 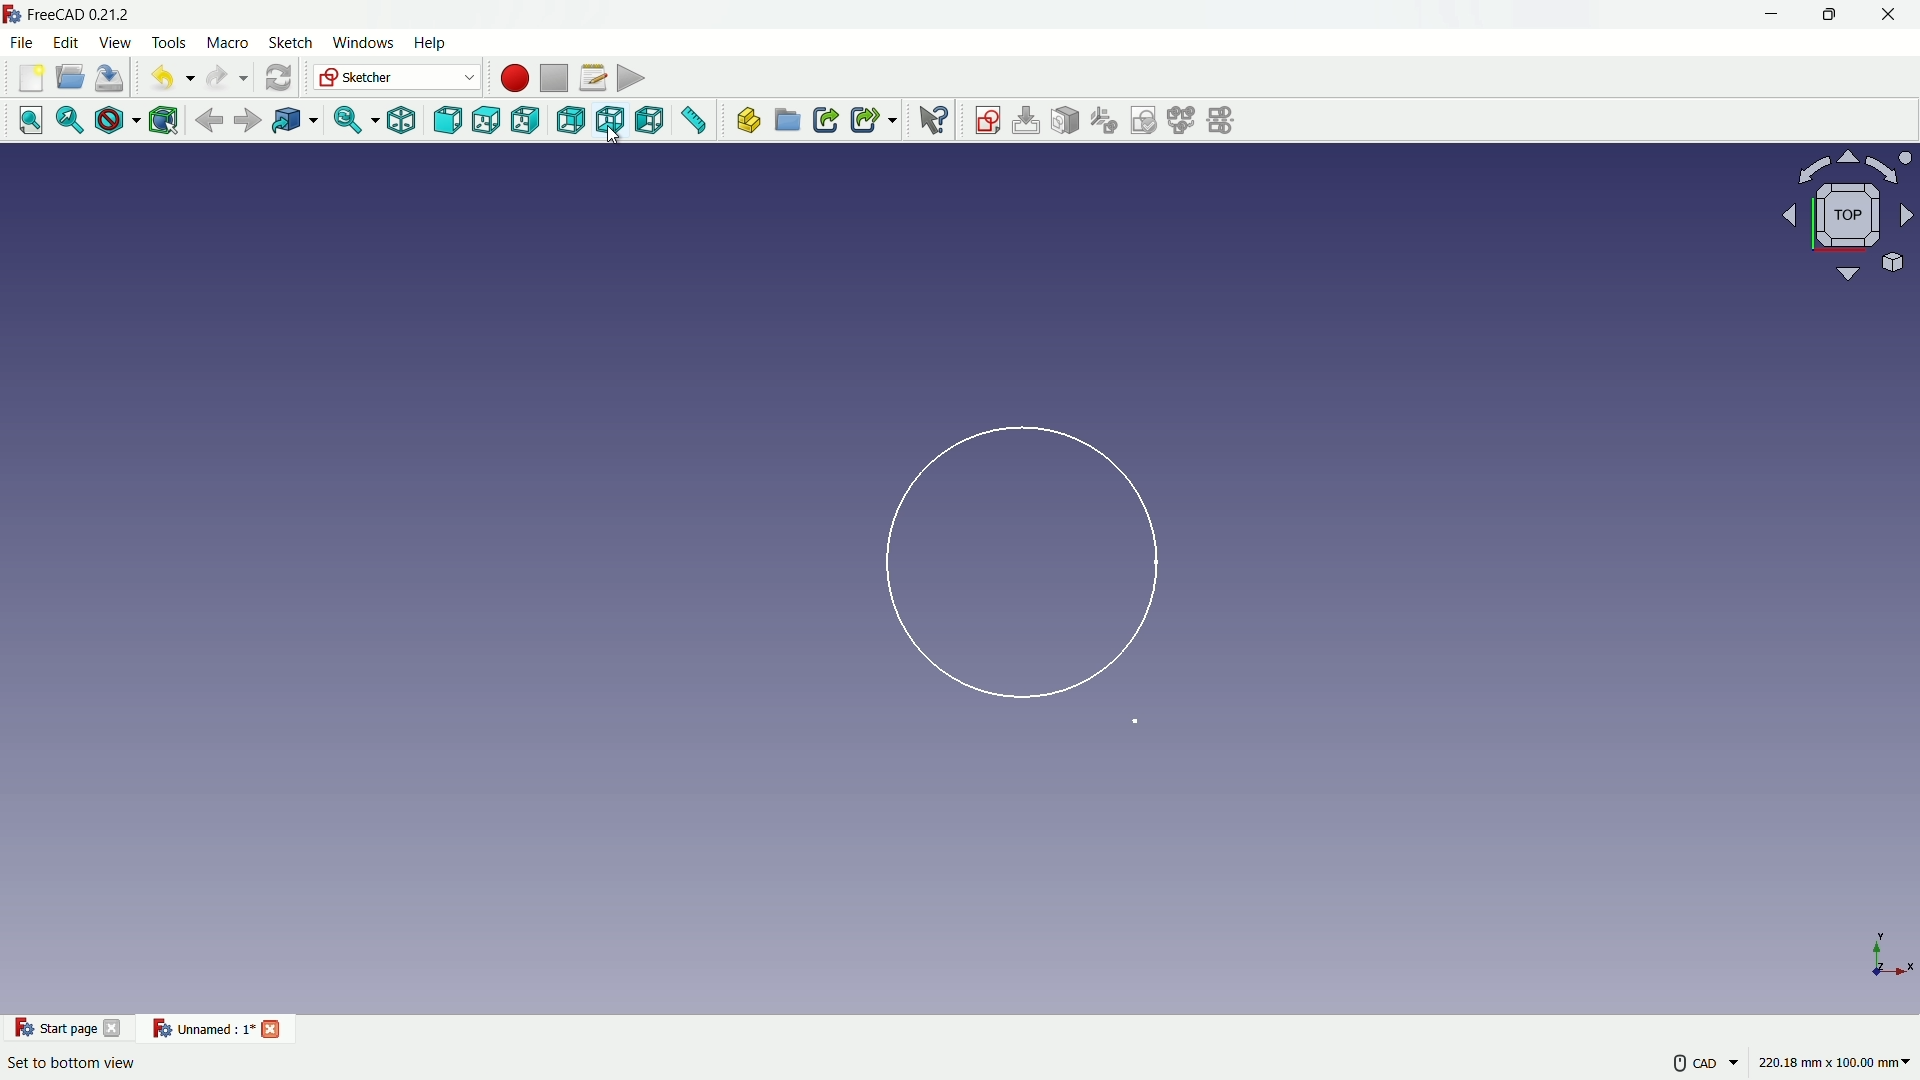 I want to click on close, so click(x=1891, y=17).